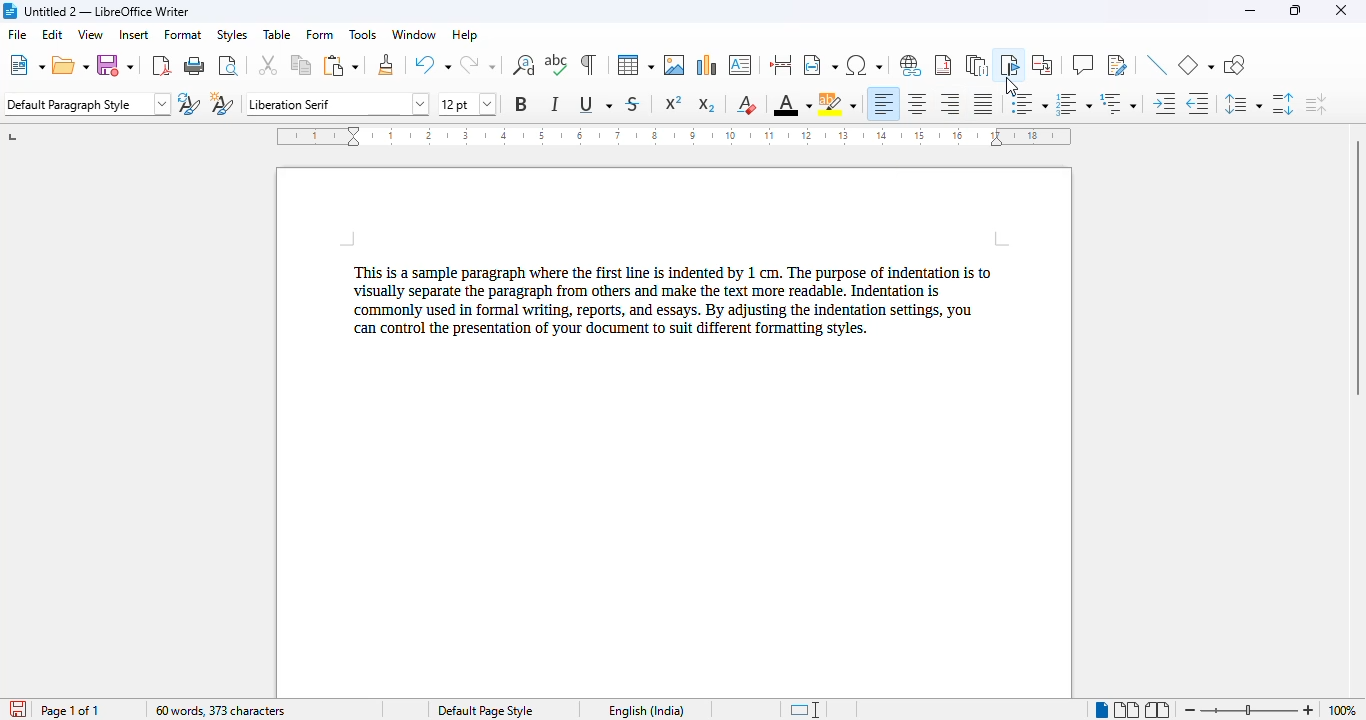  What do you see at coordinates (523, 65) in the screenshot?
I see `find and replace` at bounding box center [523, 65].